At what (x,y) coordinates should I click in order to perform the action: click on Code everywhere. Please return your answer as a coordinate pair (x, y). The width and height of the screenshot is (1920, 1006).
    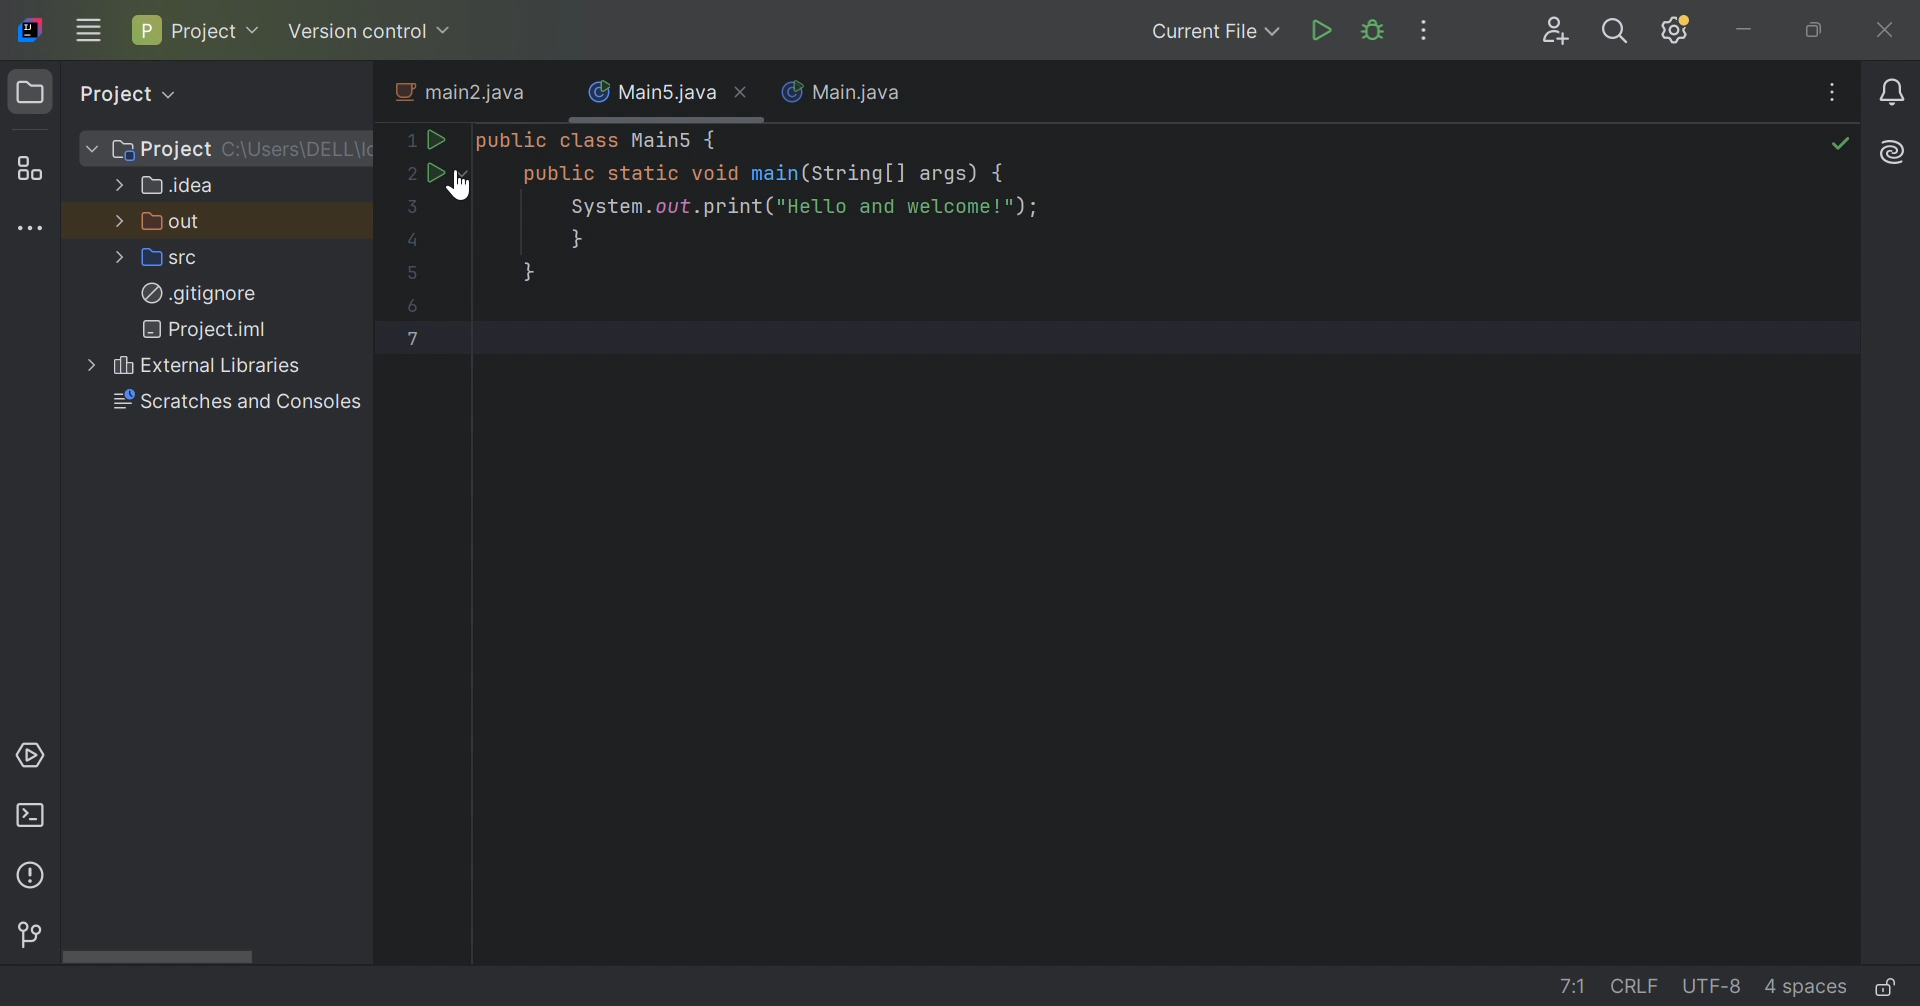
    Looking at the image, I should click on (1837, 88).